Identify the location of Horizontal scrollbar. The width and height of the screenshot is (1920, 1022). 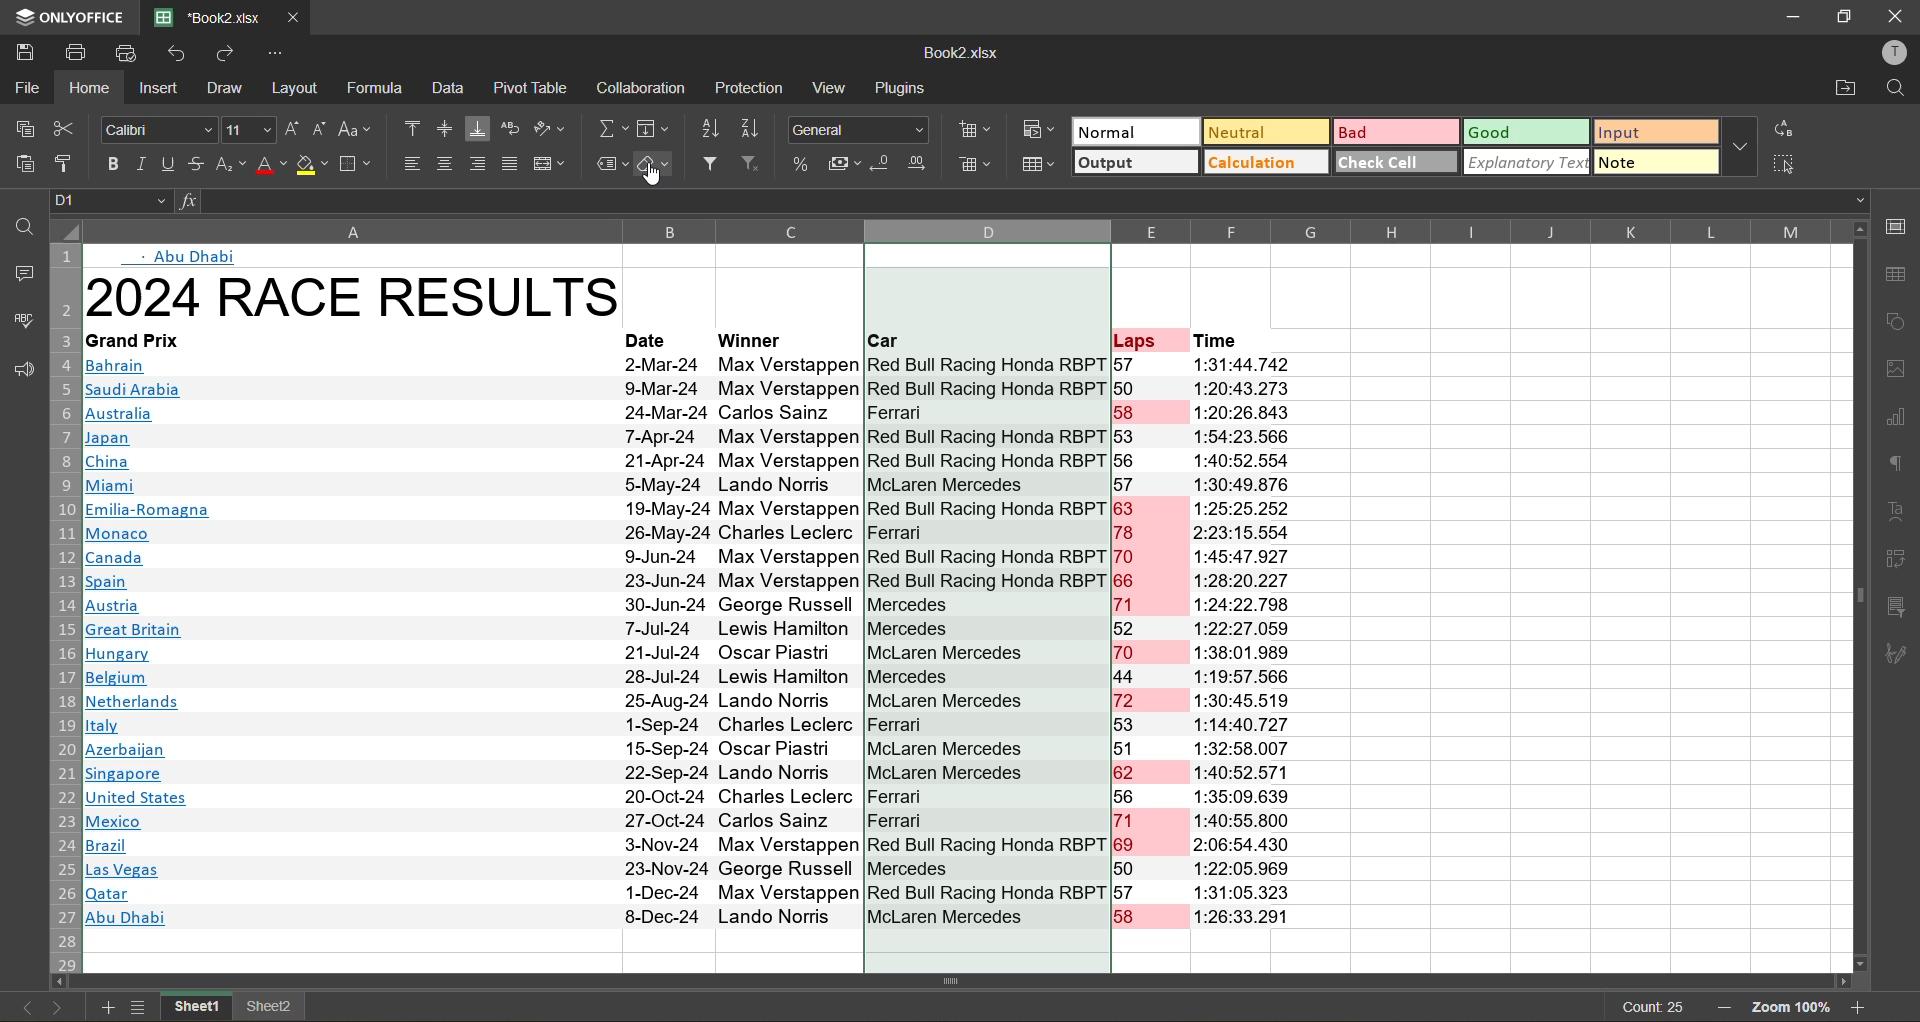
(959, 981).